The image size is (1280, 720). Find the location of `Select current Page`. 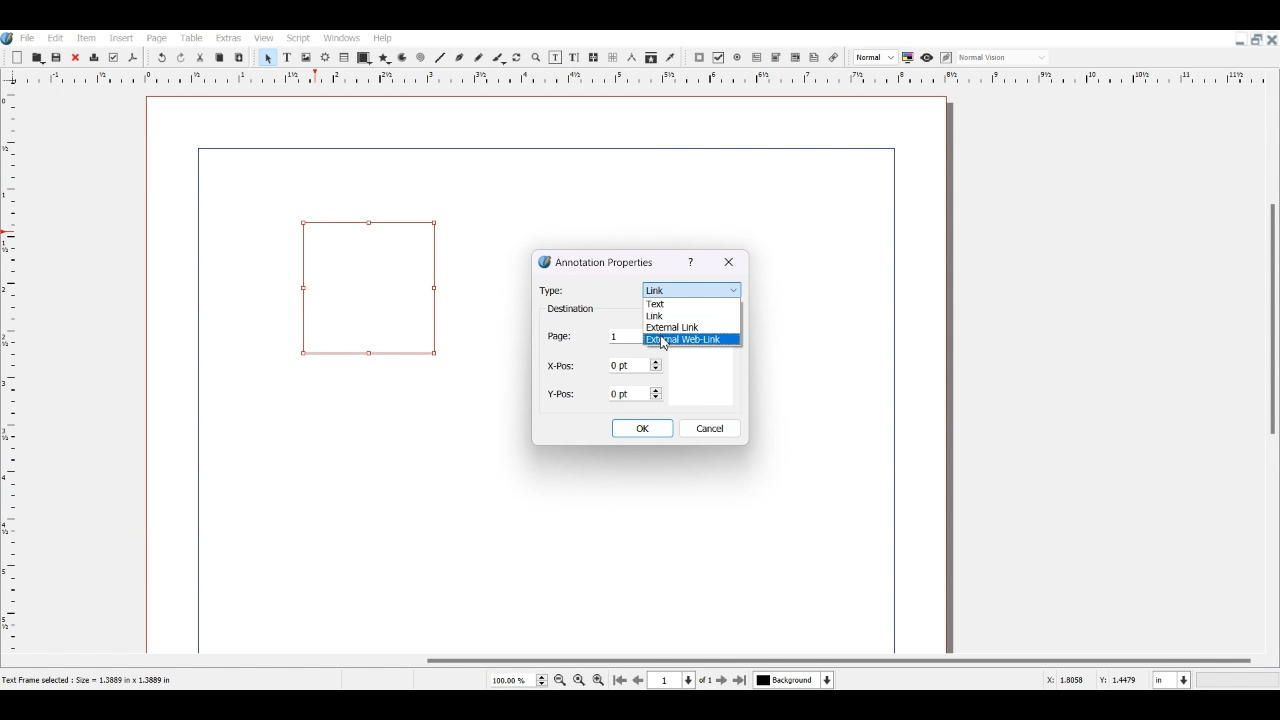

Select current Page is located at coordinates (684, 680).